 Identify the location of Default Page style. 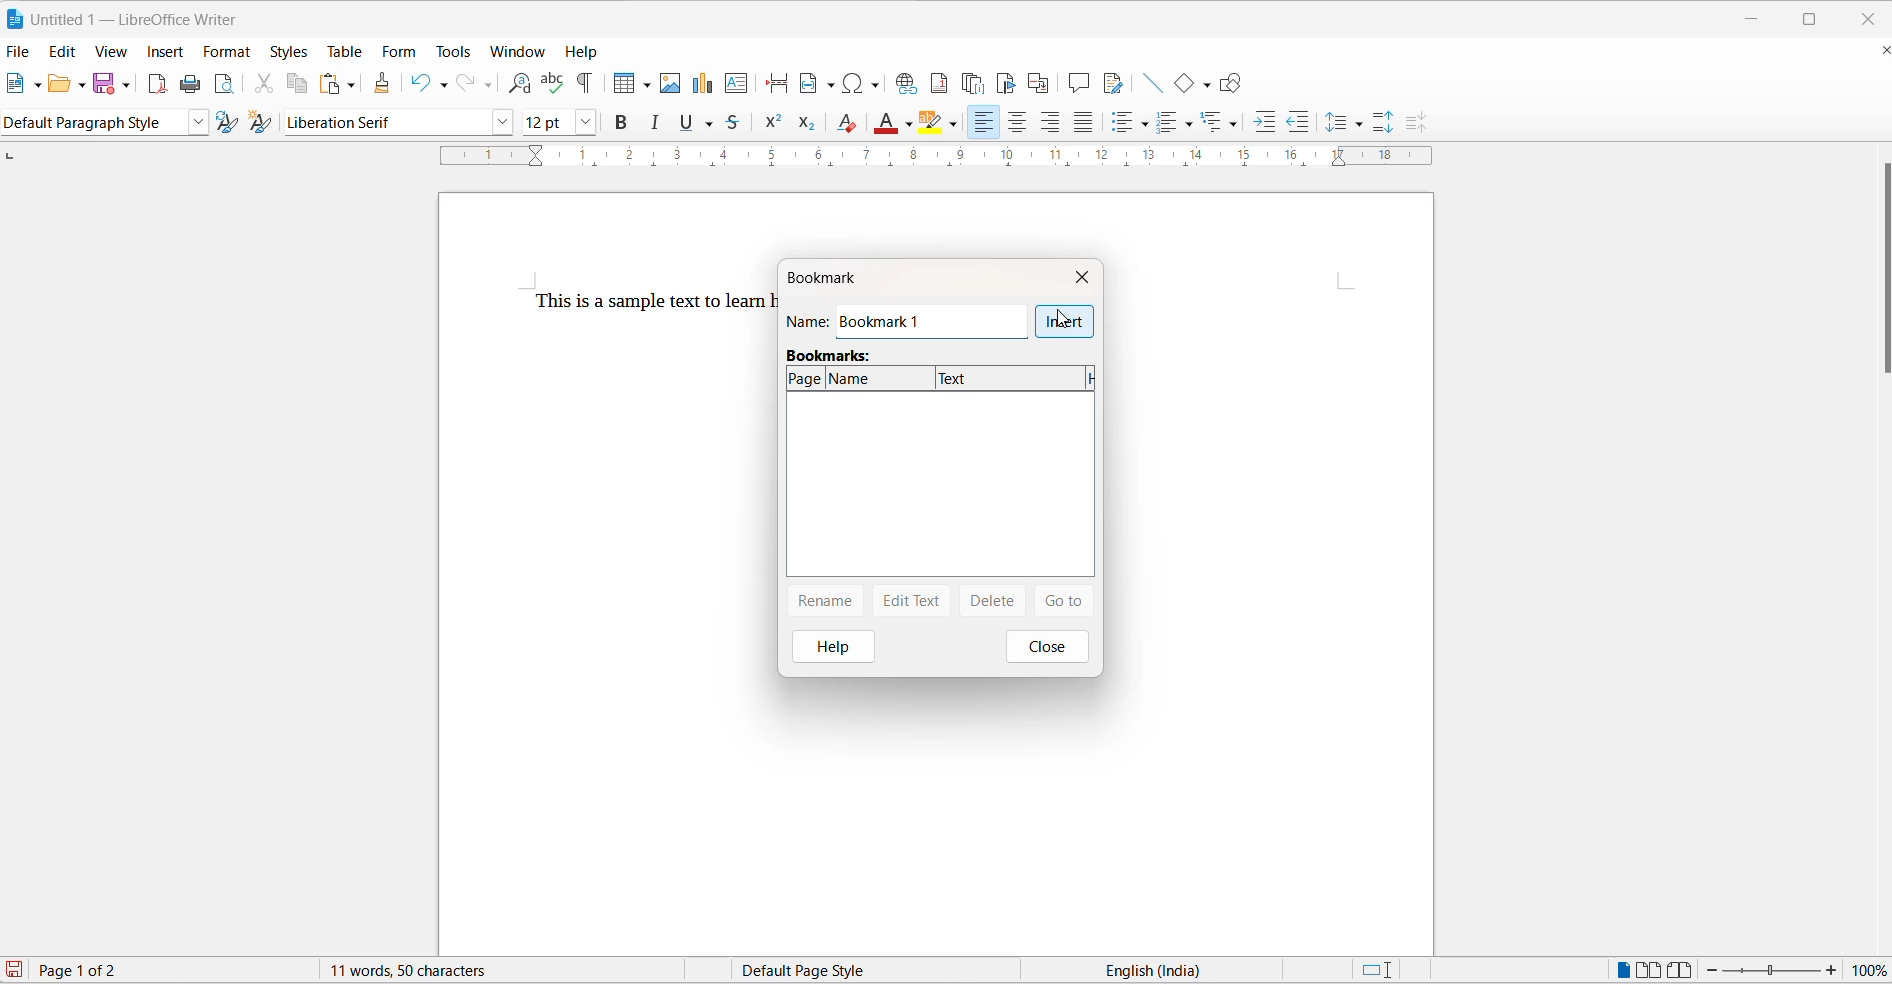
(810, 970).